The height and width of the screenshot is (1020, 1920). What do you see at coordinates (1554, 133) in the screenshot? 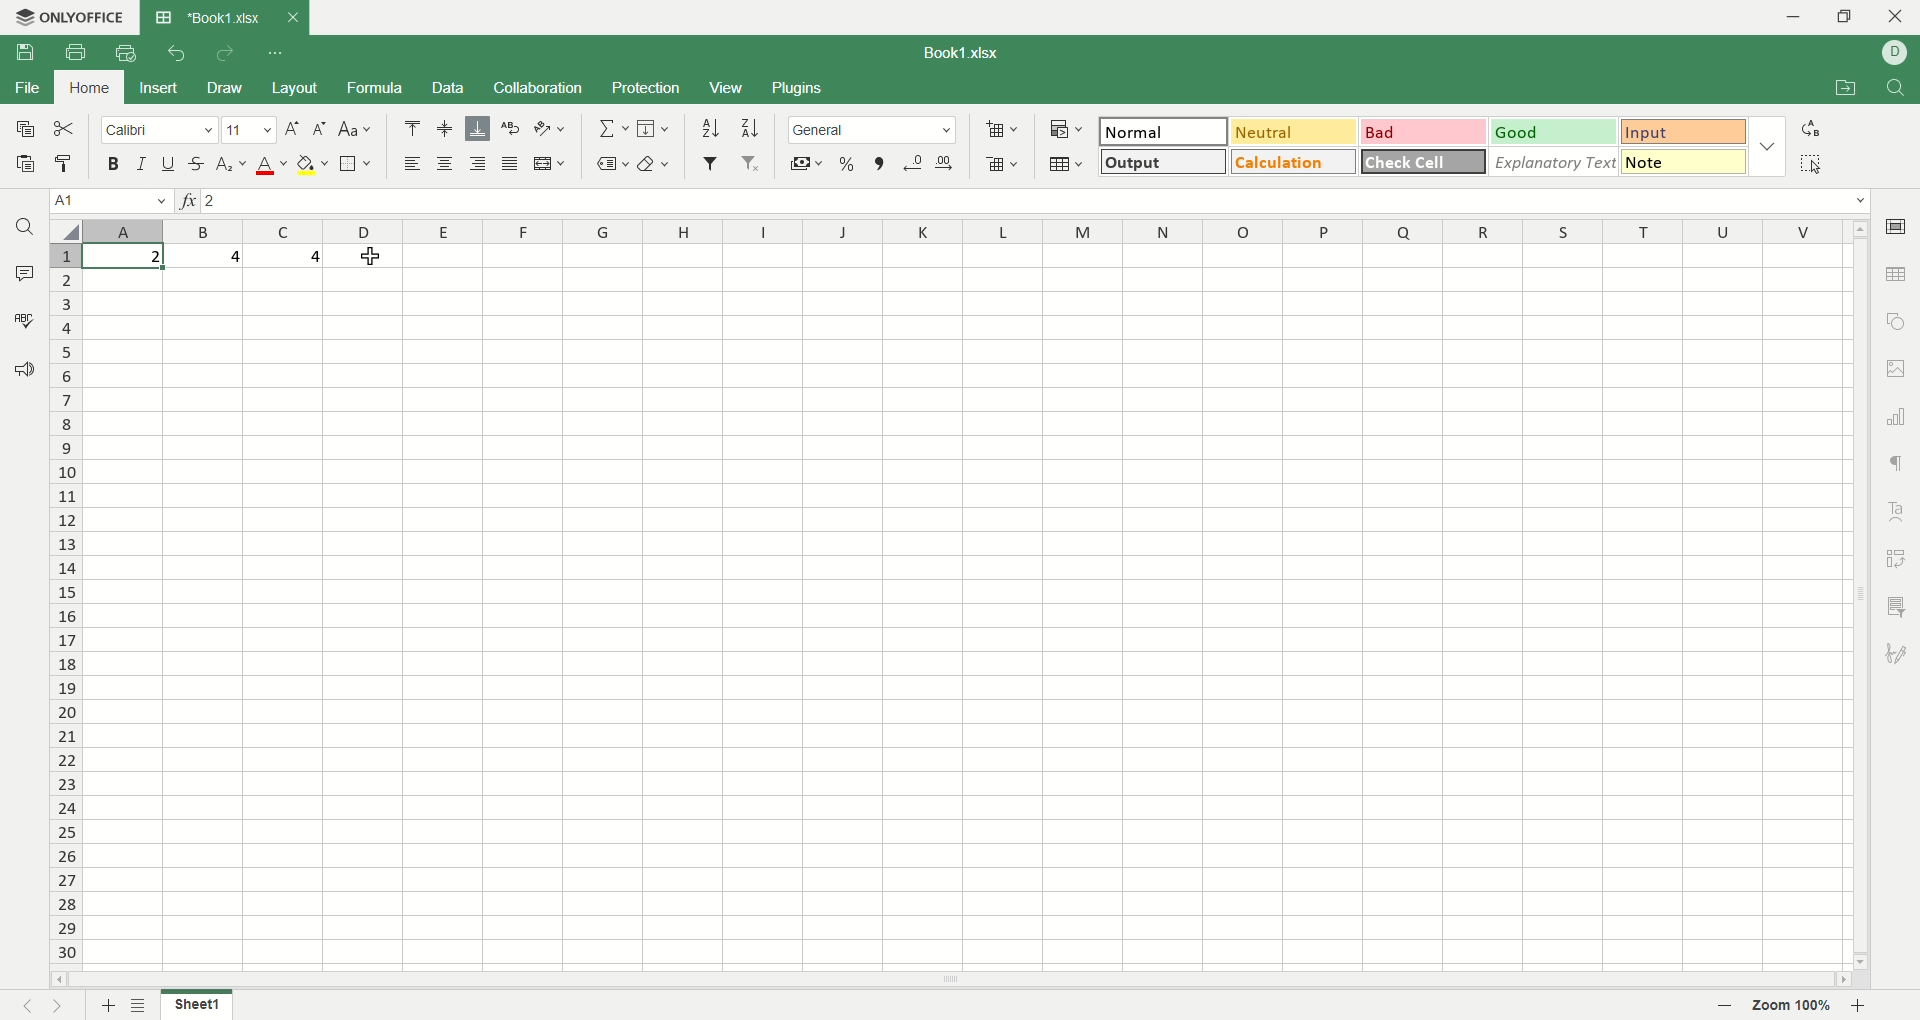
I see `good` at bounding box center [1554, 133].